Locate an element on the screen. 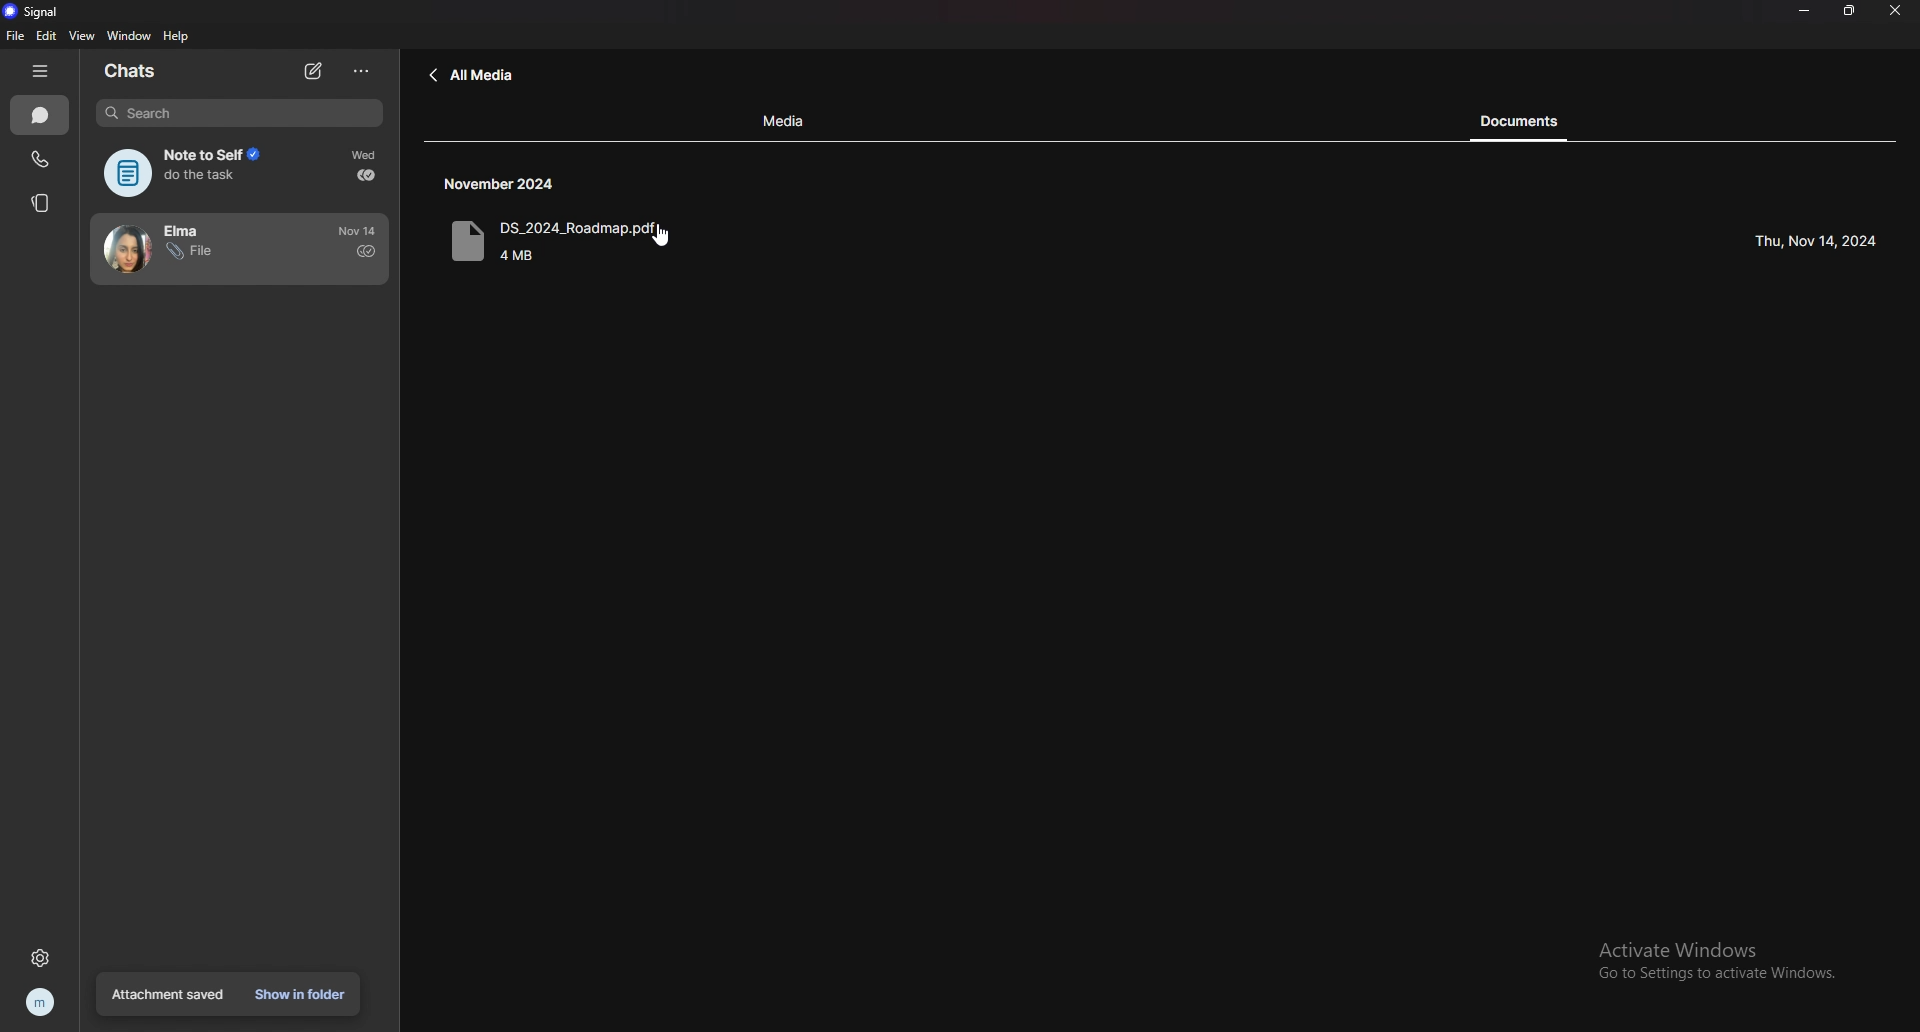 This screenshot has width=1920, height=1032. sent is located at coordinates (366, 251).